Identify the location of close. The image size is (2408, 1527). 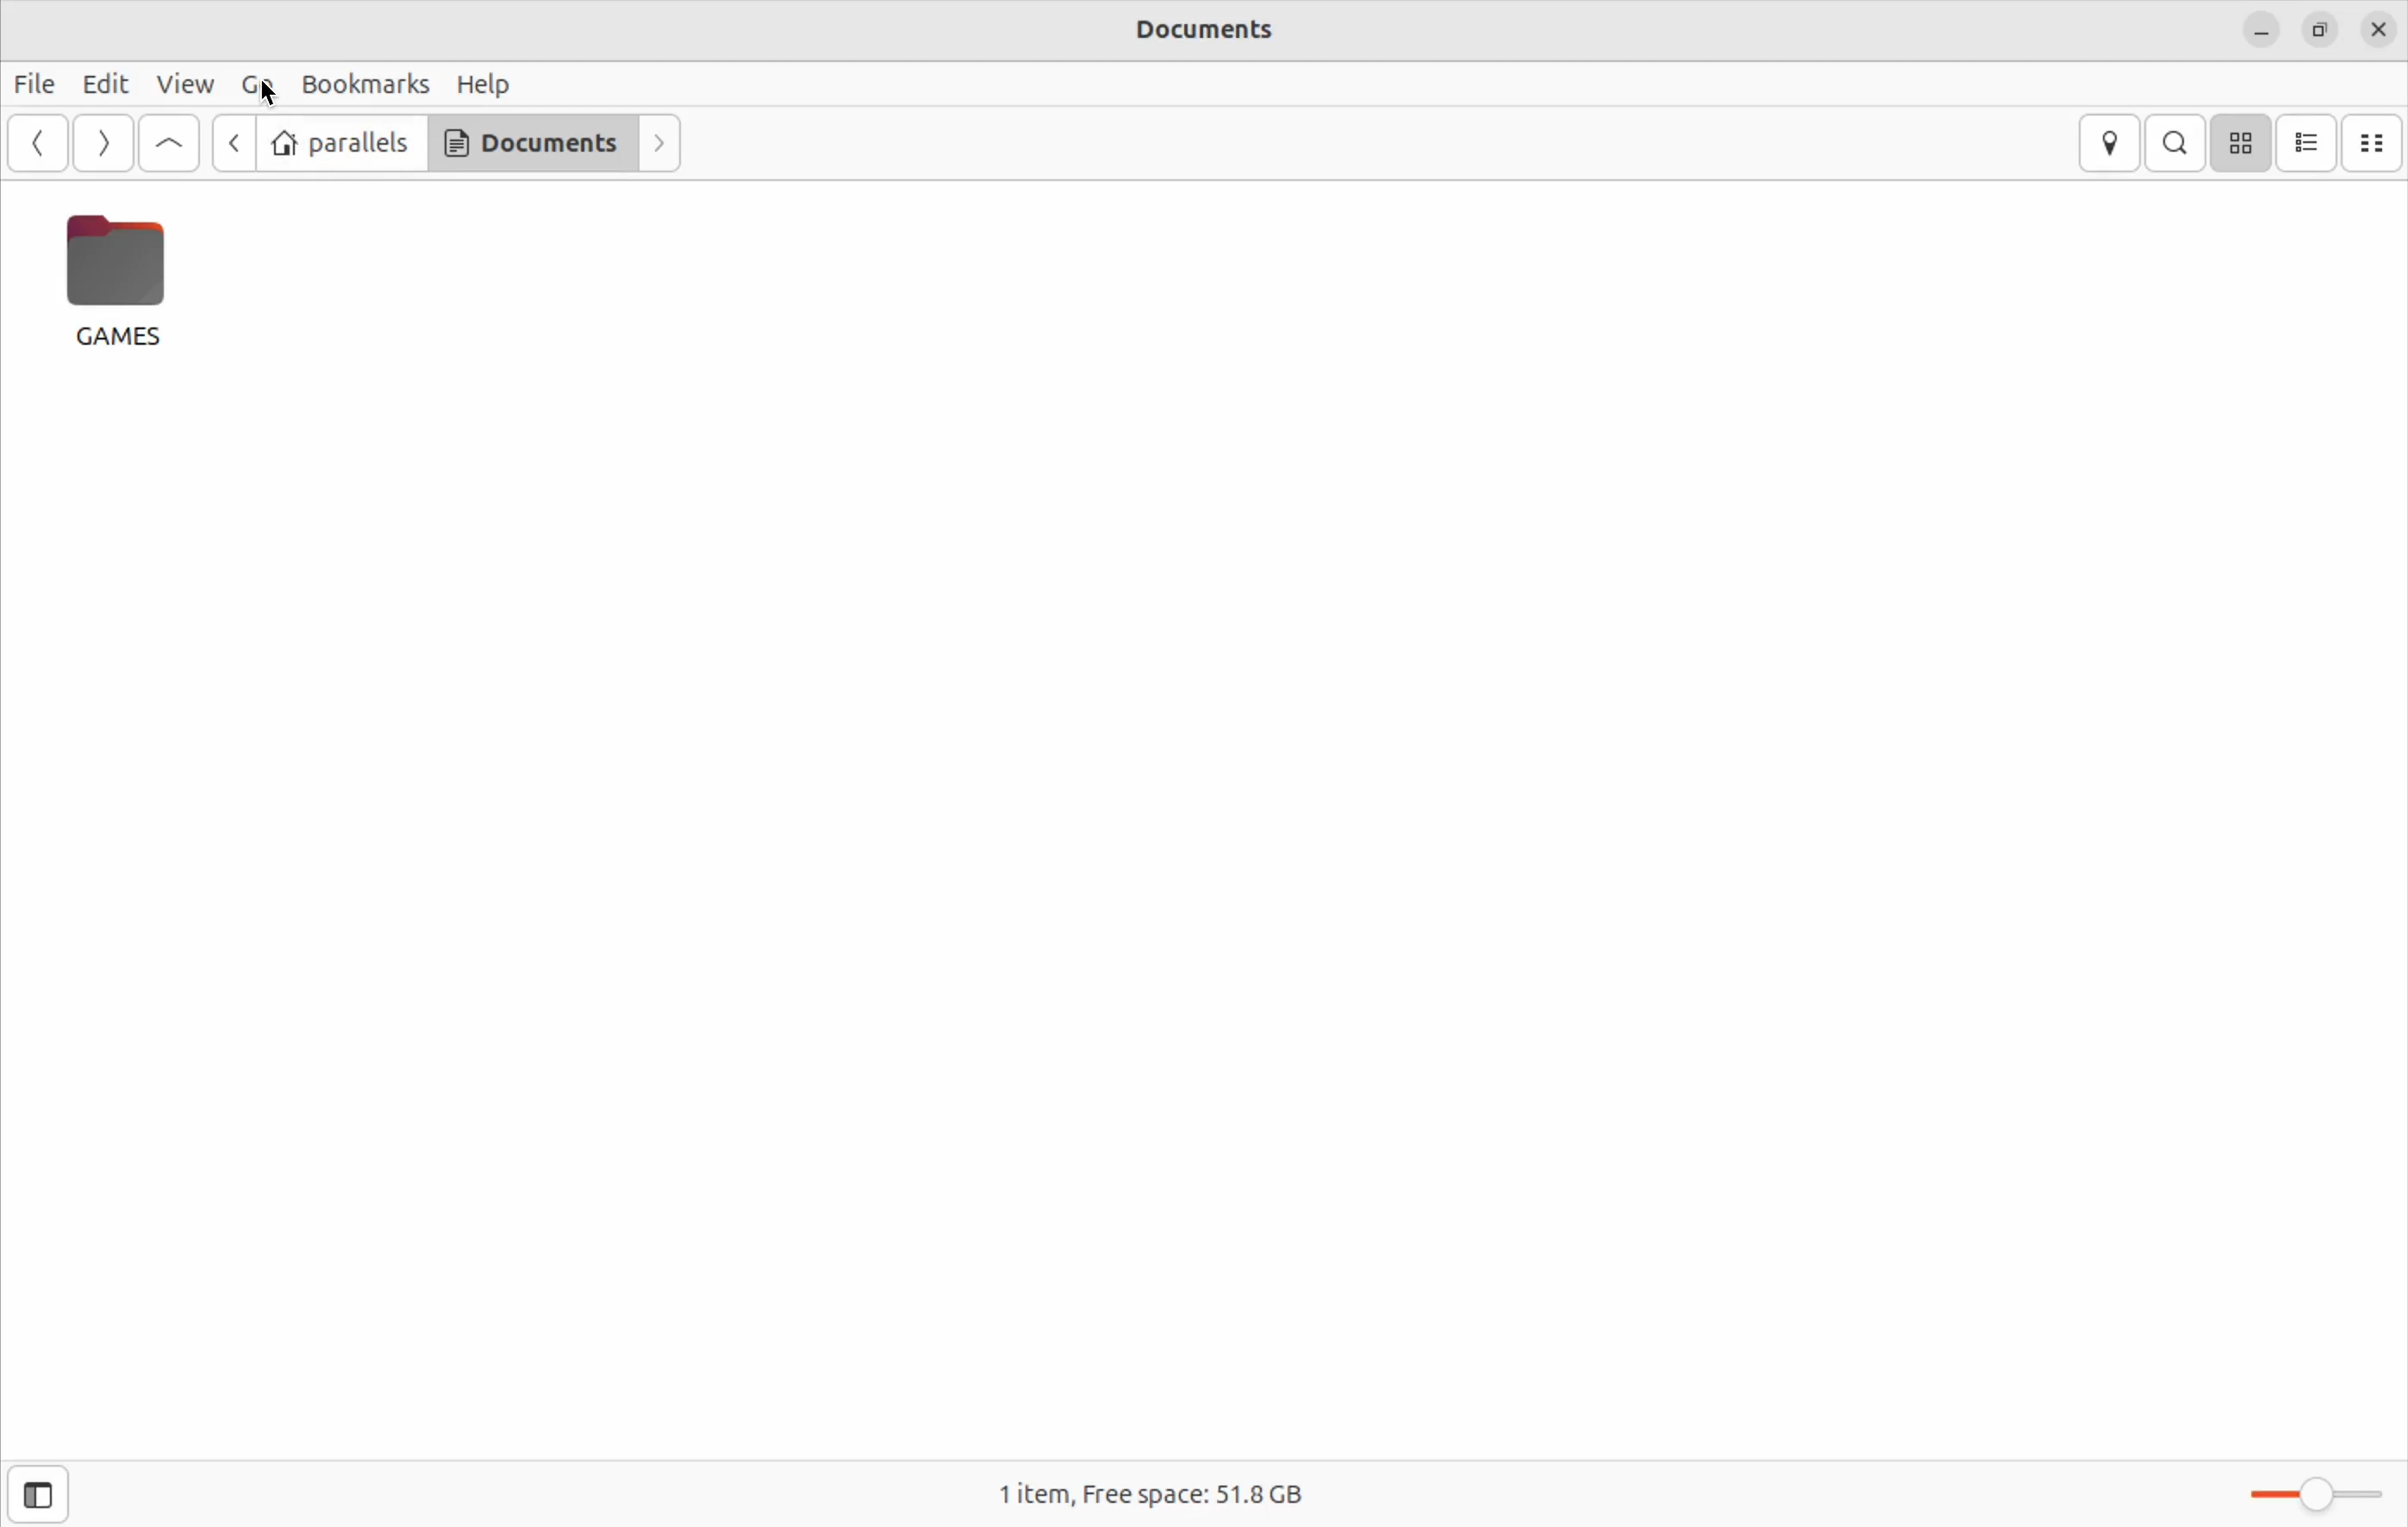
(2260, 27).